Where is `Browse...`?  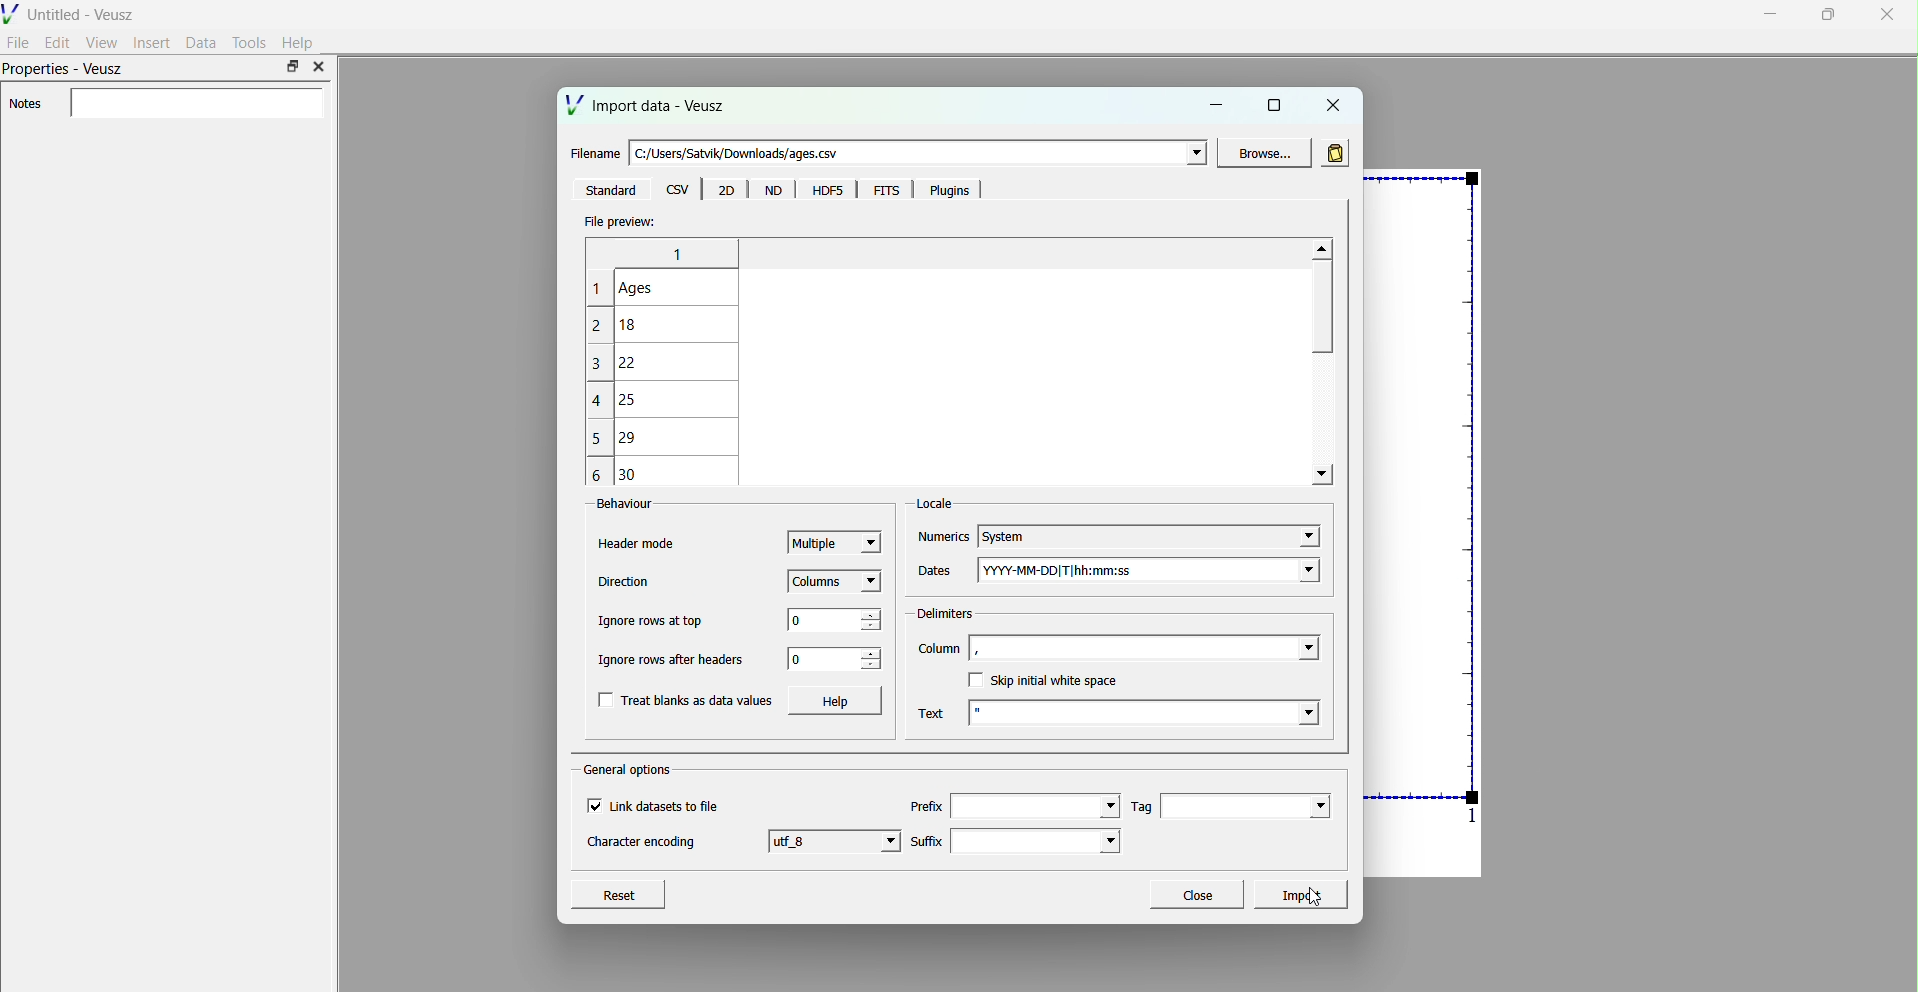 Browse... is located at coordinates (1261, 153).